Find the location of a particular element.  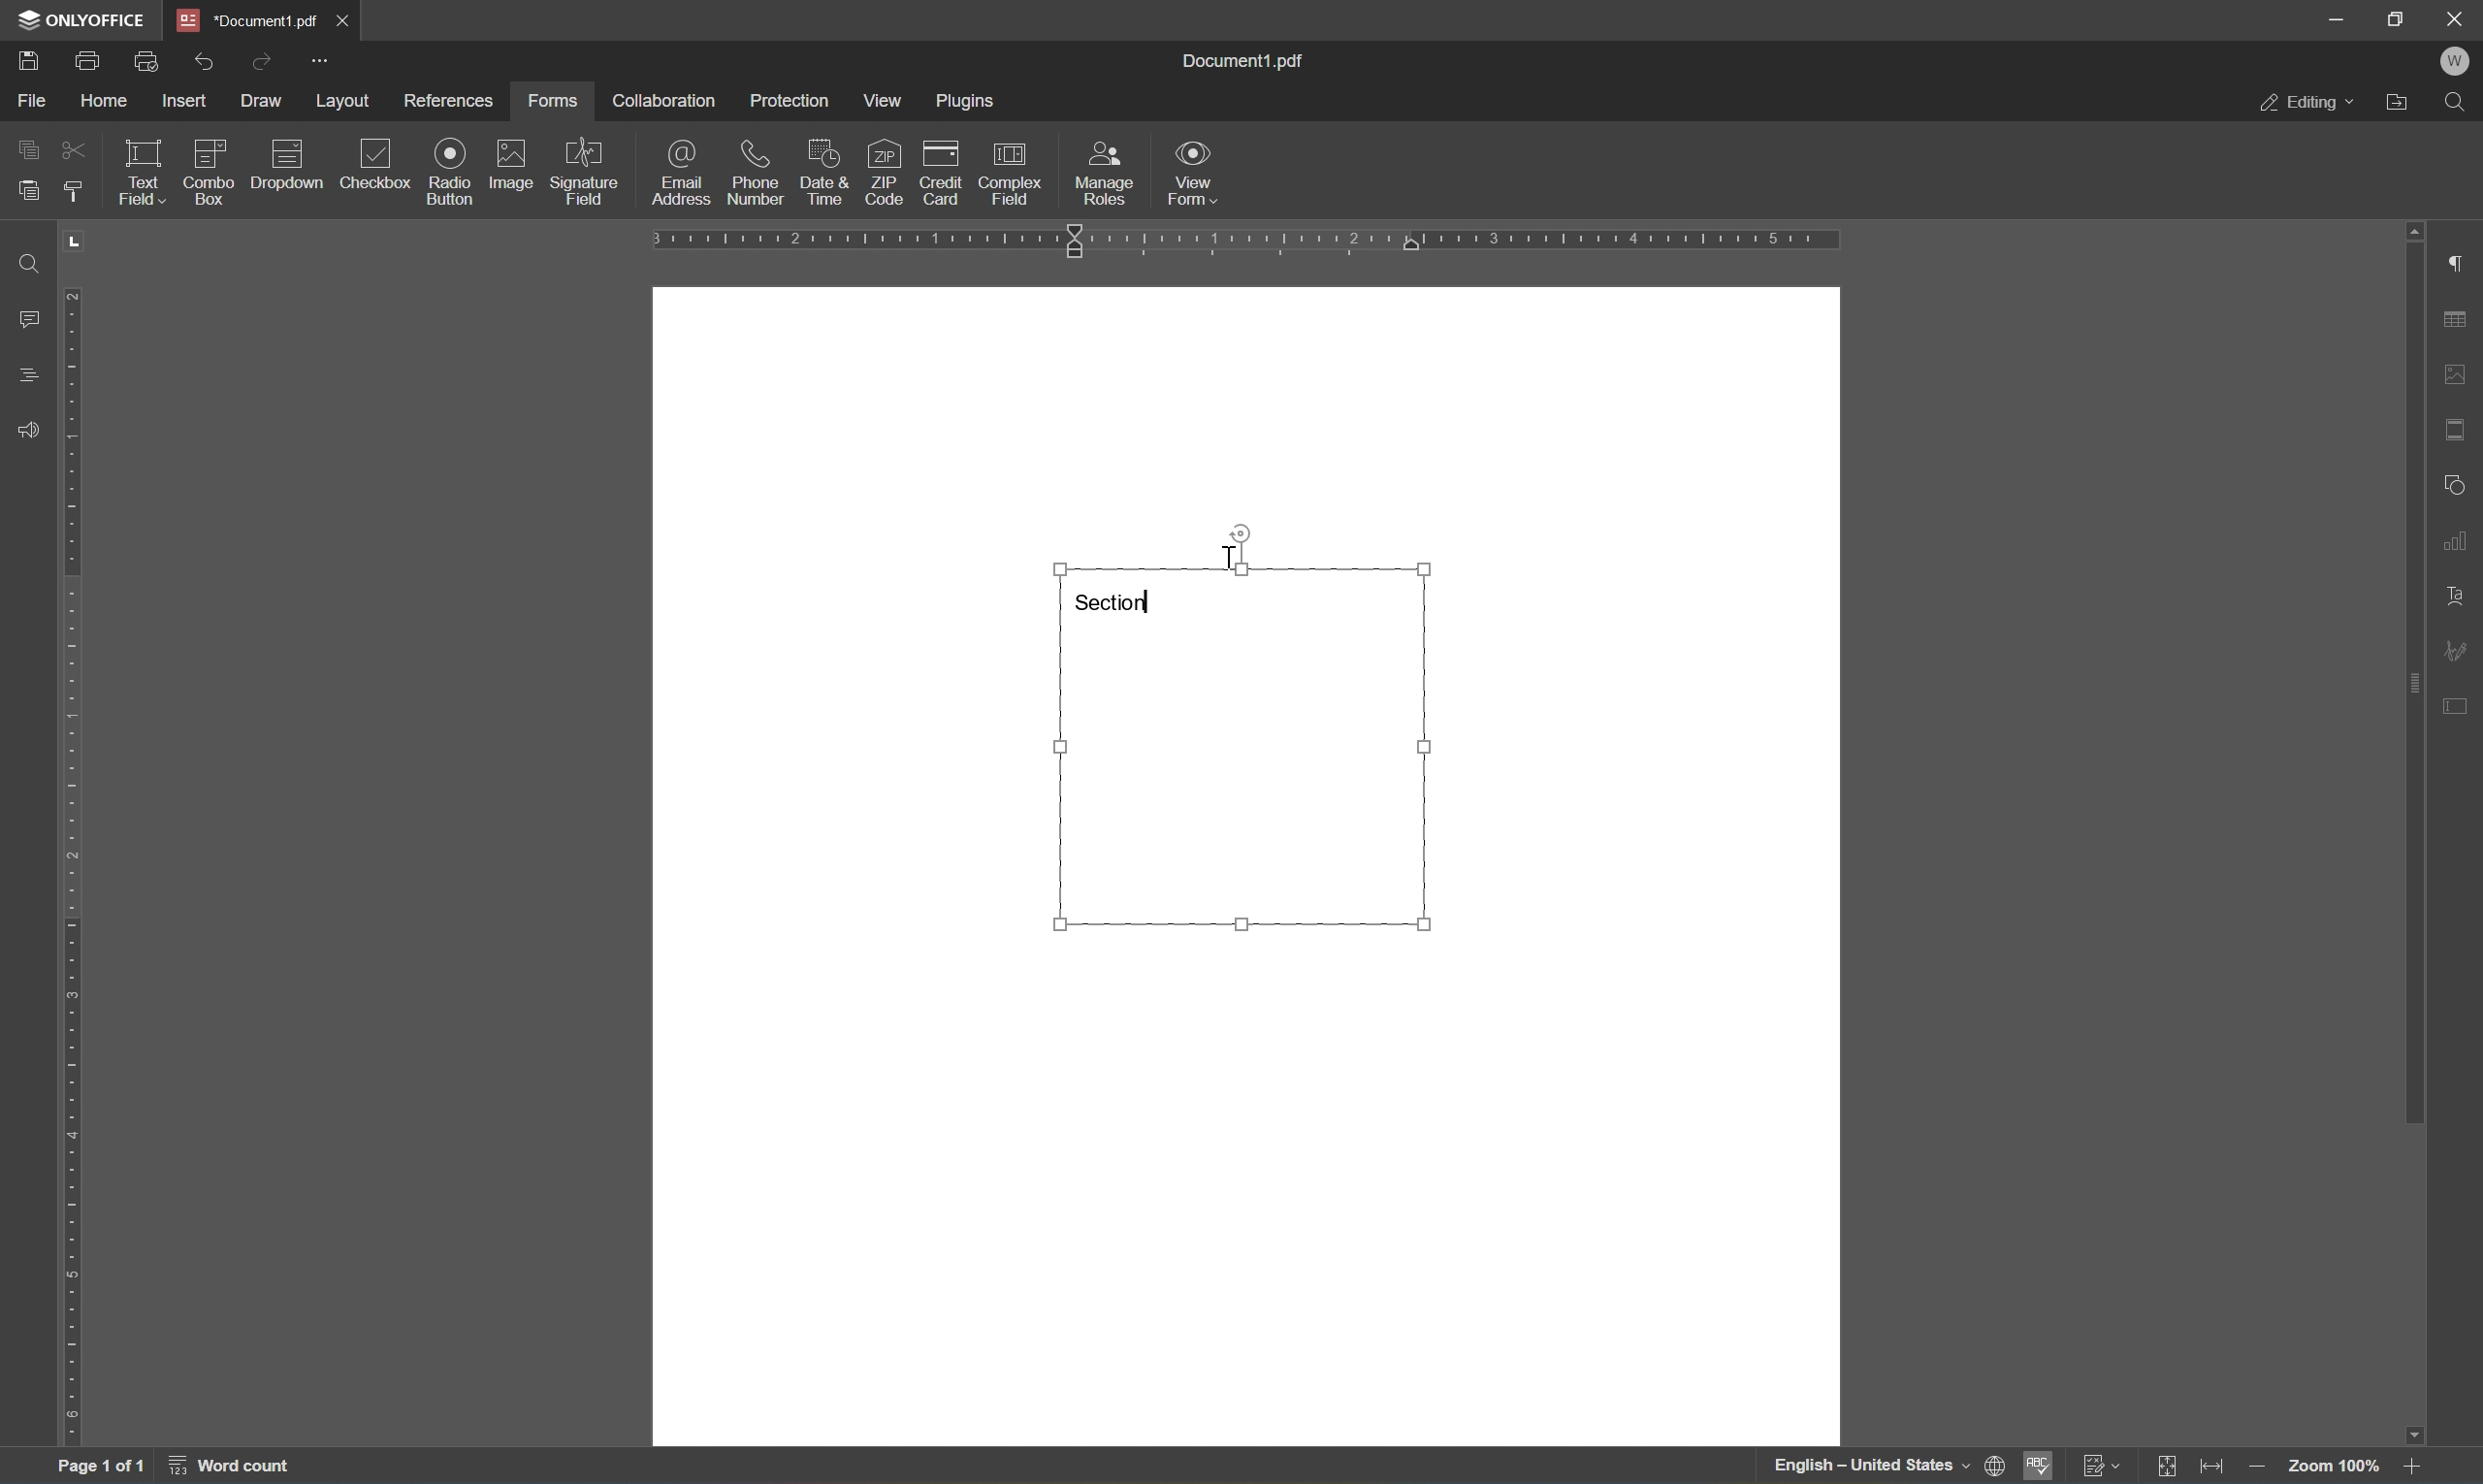

zoom 100% is located at coordinates (2334, 1470).